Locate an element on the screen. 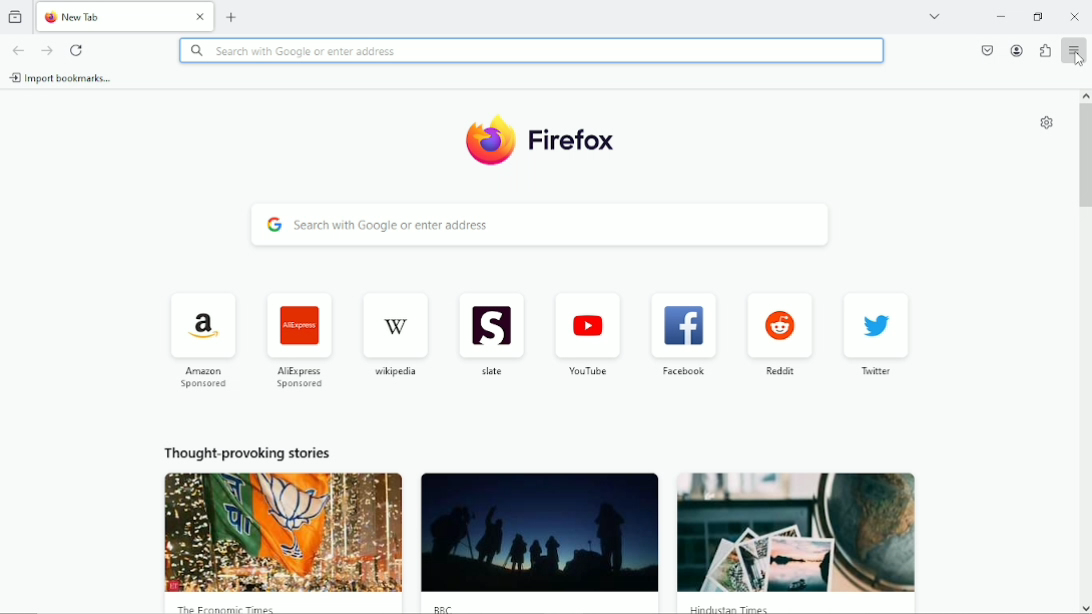  restore down is located at coordinates (1038, 16).